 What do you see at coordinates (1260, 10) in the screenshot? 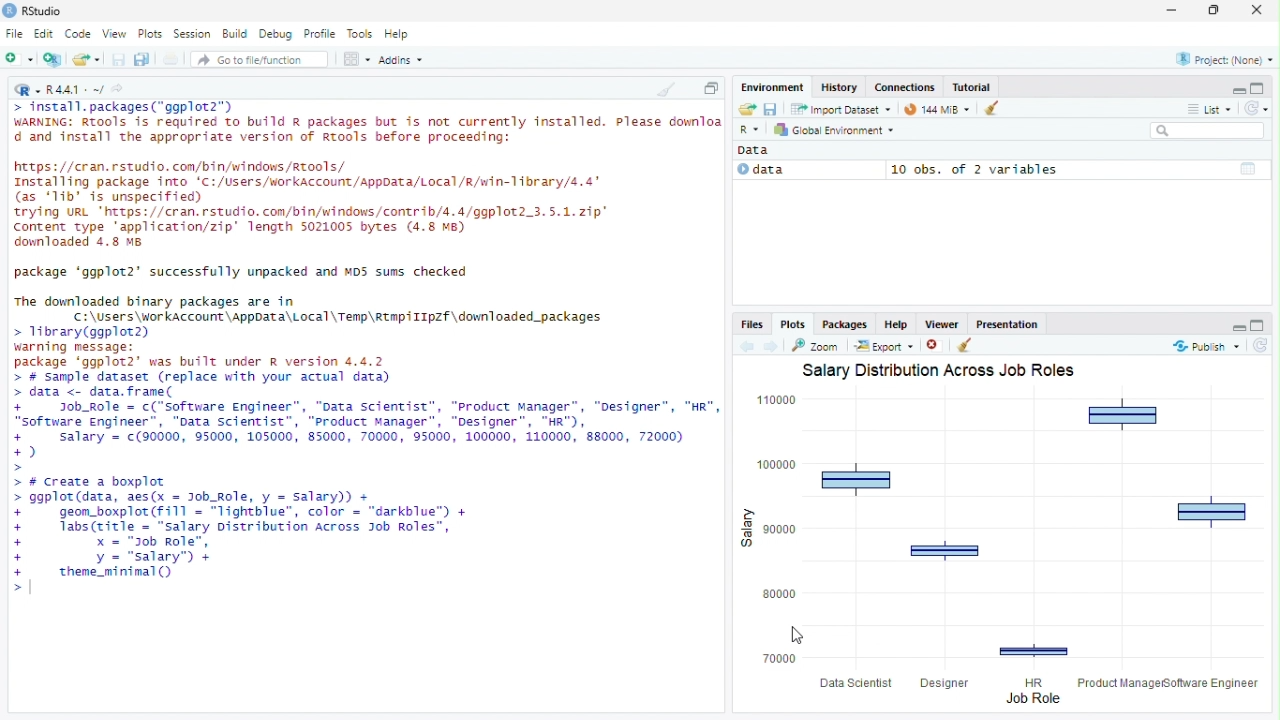
I see `Close` at bounding box center [1260, 10].